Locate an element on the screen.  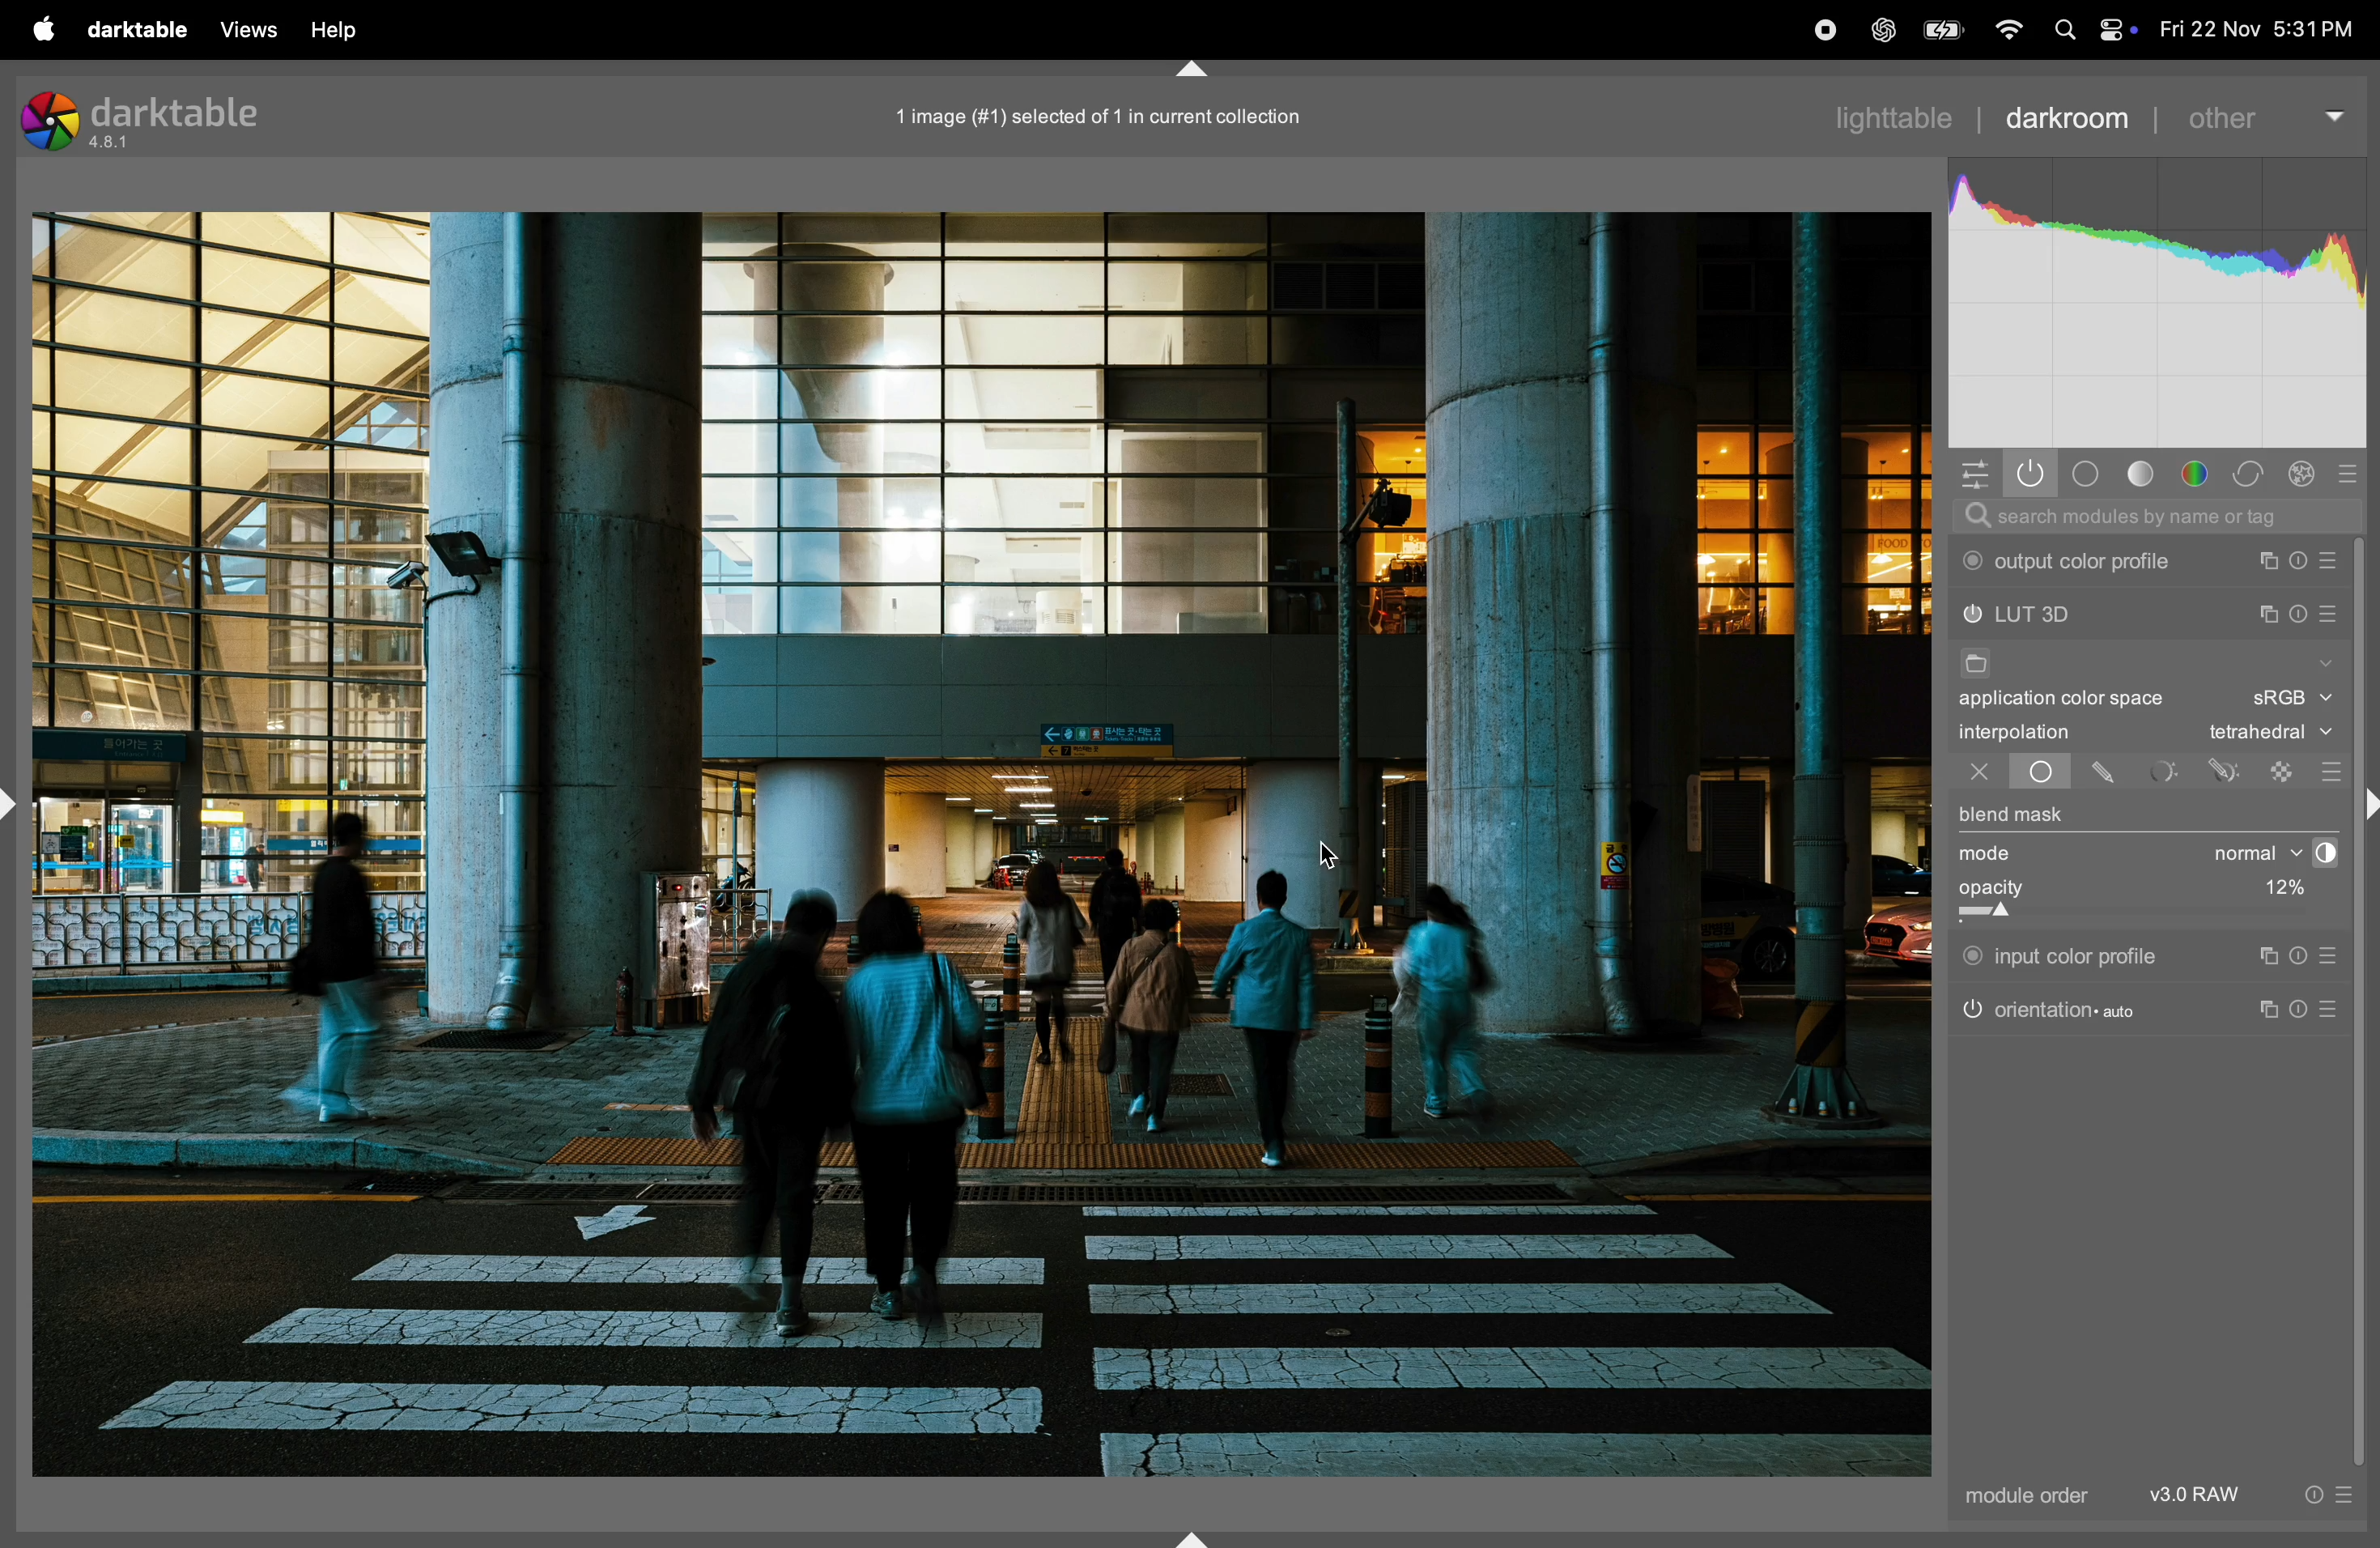
darktable is located at coordinates (130, 27).